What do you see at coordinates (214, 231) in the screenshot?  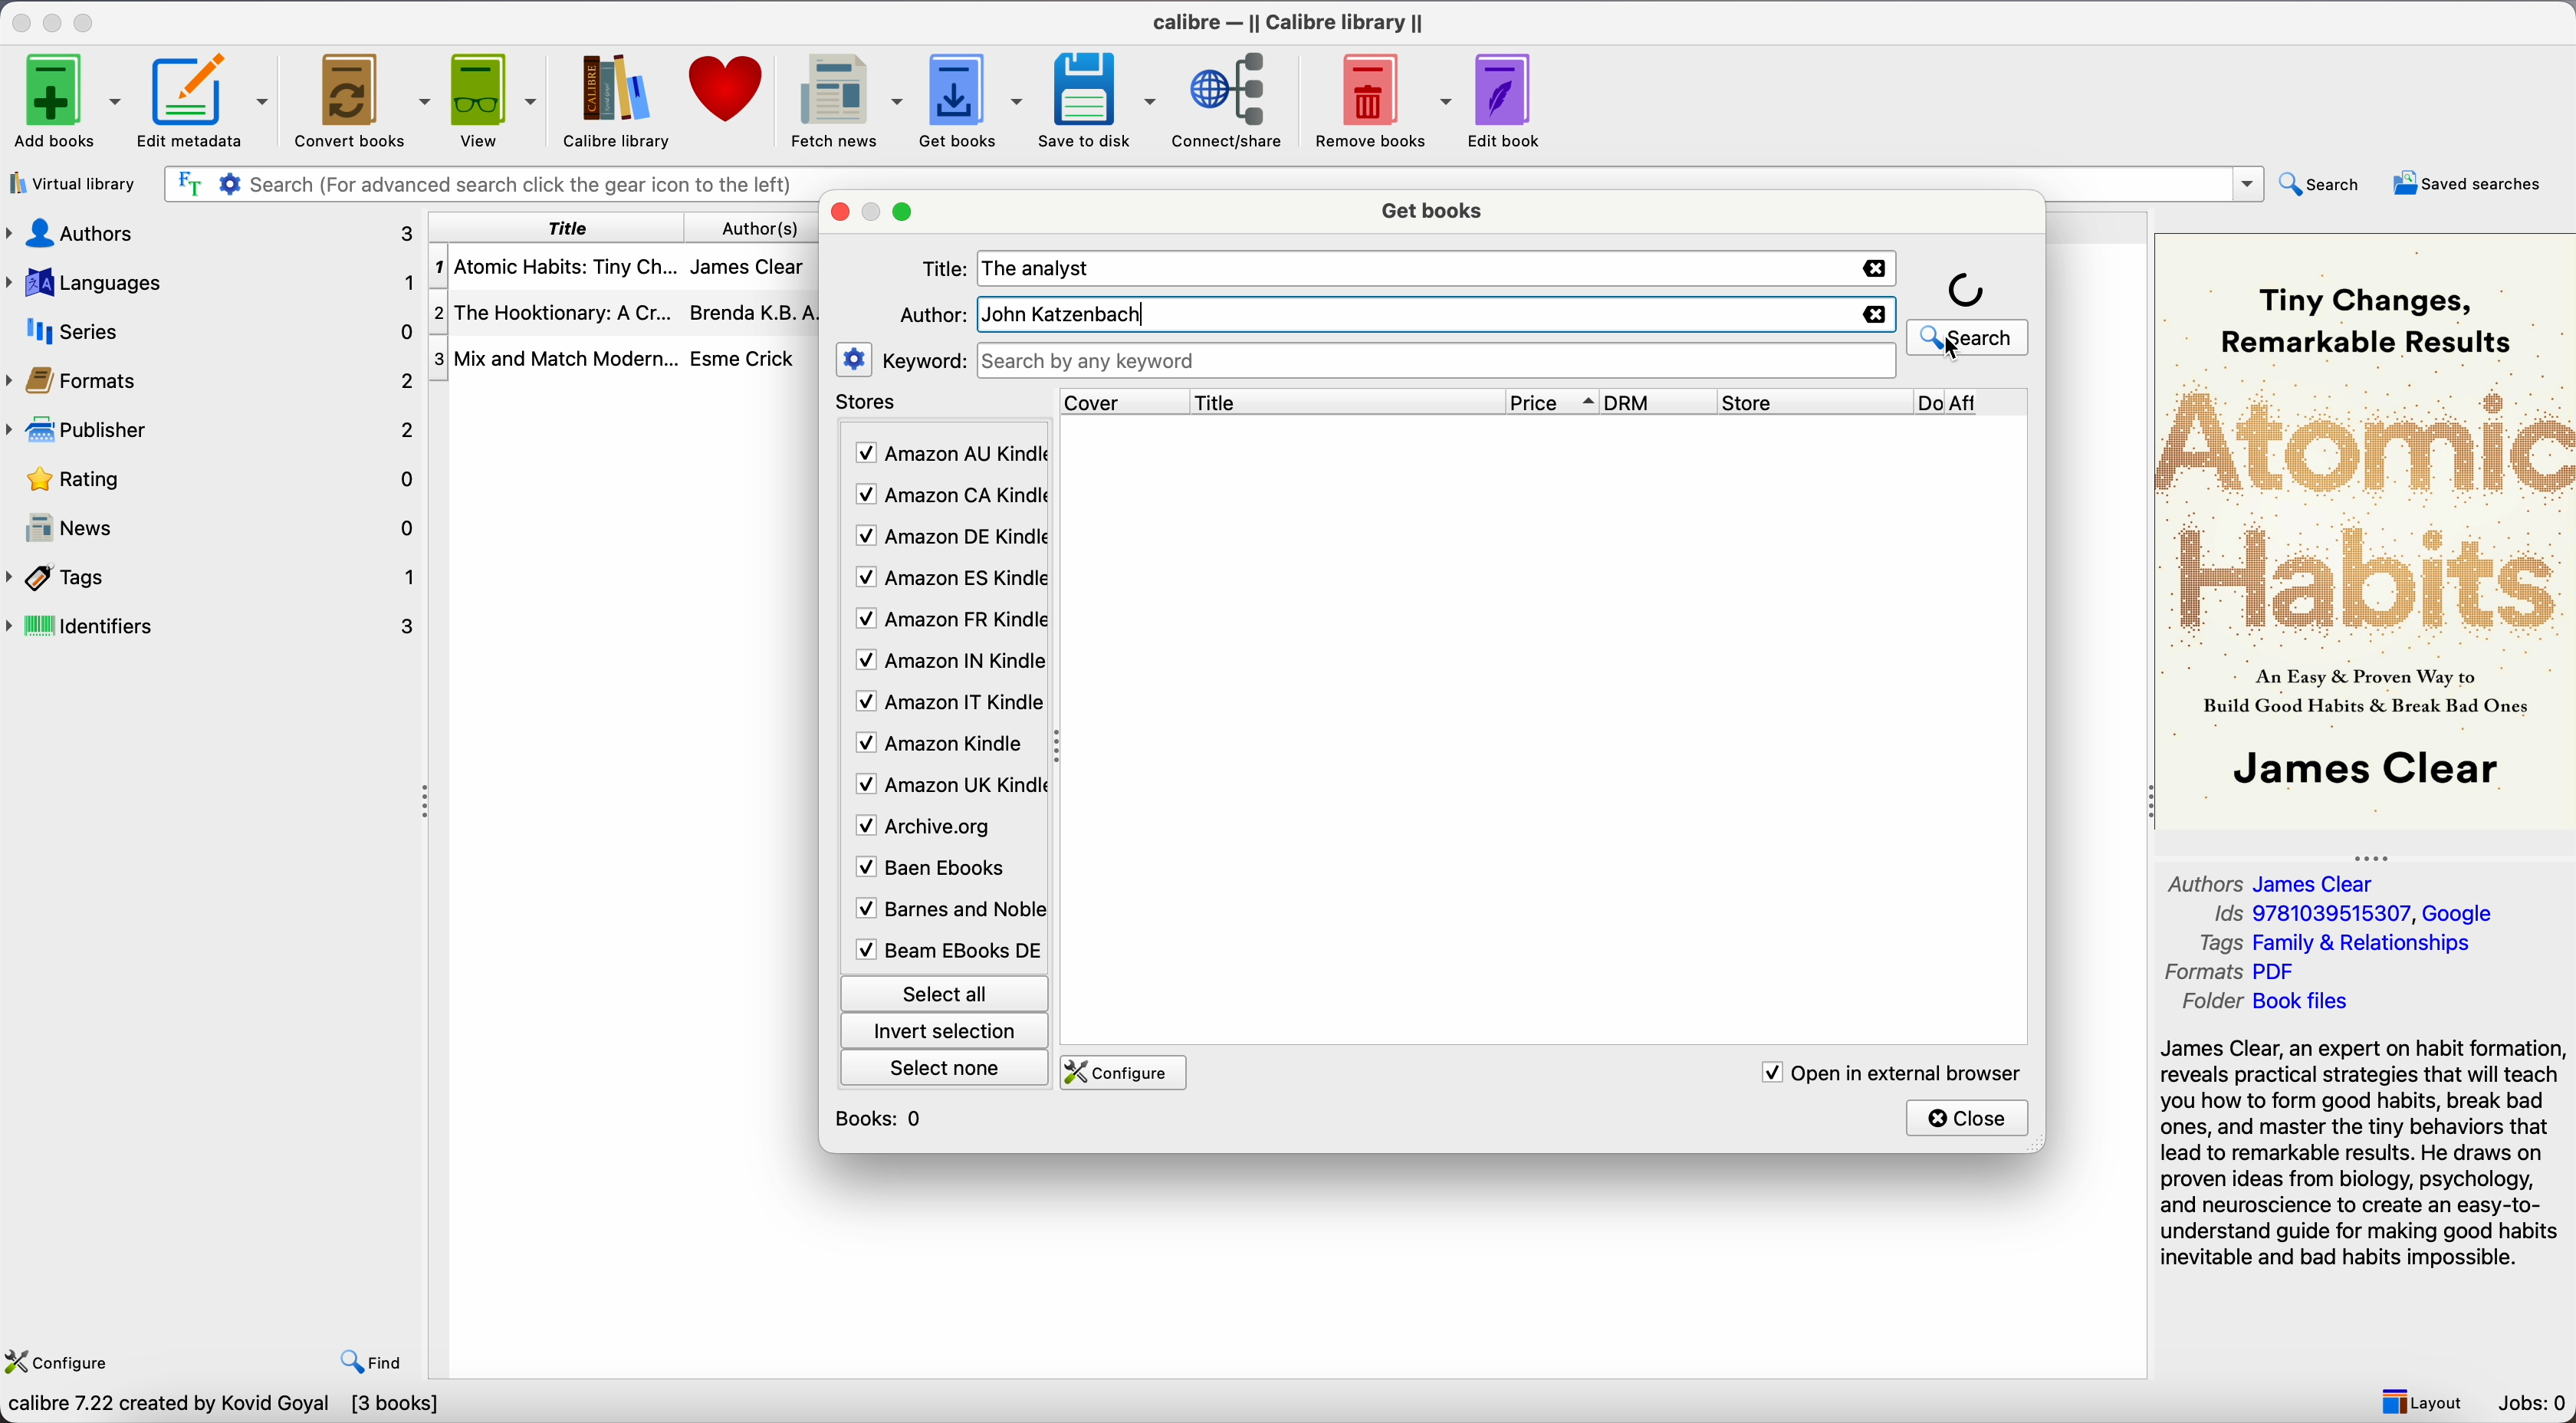 I see `authors` at bounding box center [214, 231].